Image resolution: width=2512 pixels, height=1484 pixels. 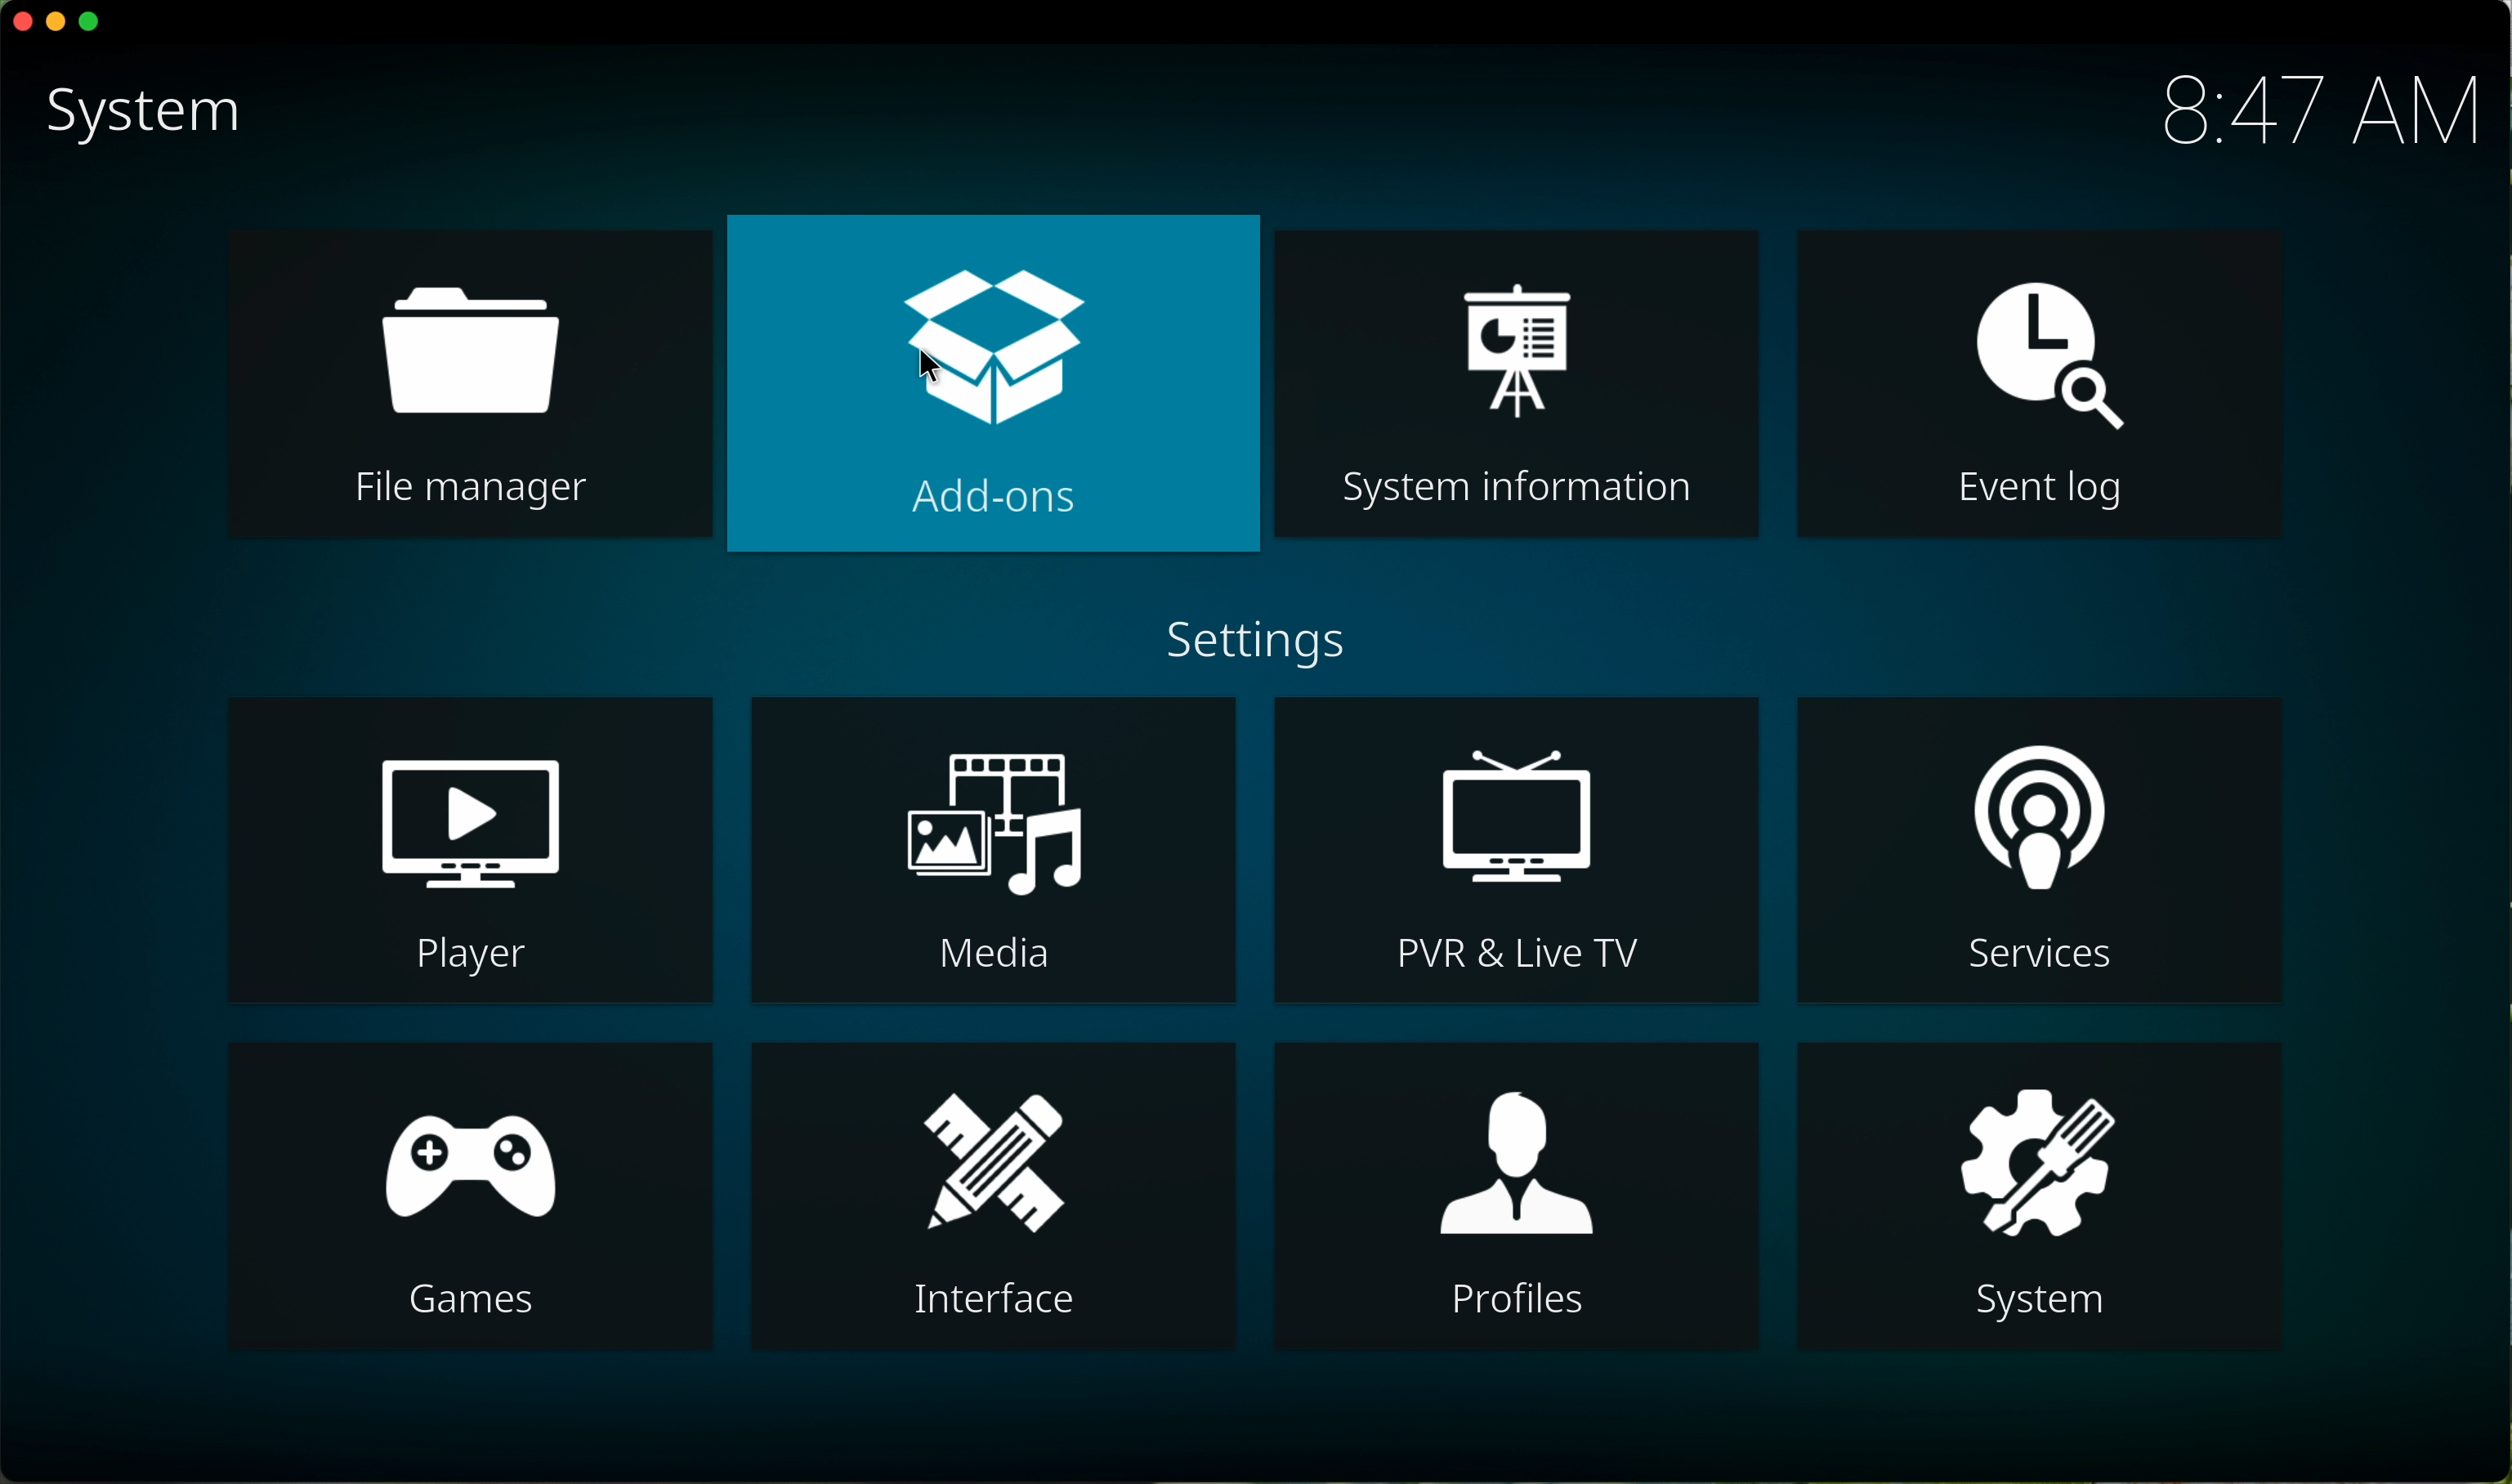 What do you see at coordinates (939, 373) in the screenshot?
I see `cursor` at bounding box center [939, 373].